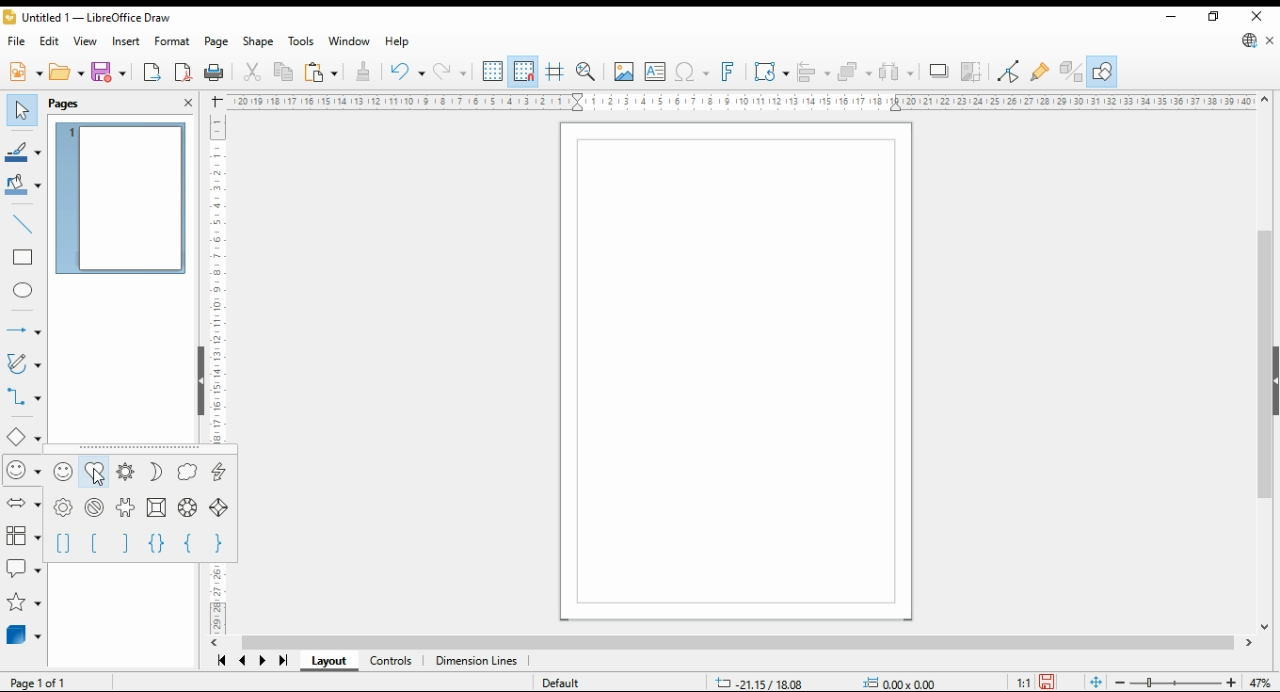 This screenshot has height=692, width=1280. I want to click on open , so click(67, 72).